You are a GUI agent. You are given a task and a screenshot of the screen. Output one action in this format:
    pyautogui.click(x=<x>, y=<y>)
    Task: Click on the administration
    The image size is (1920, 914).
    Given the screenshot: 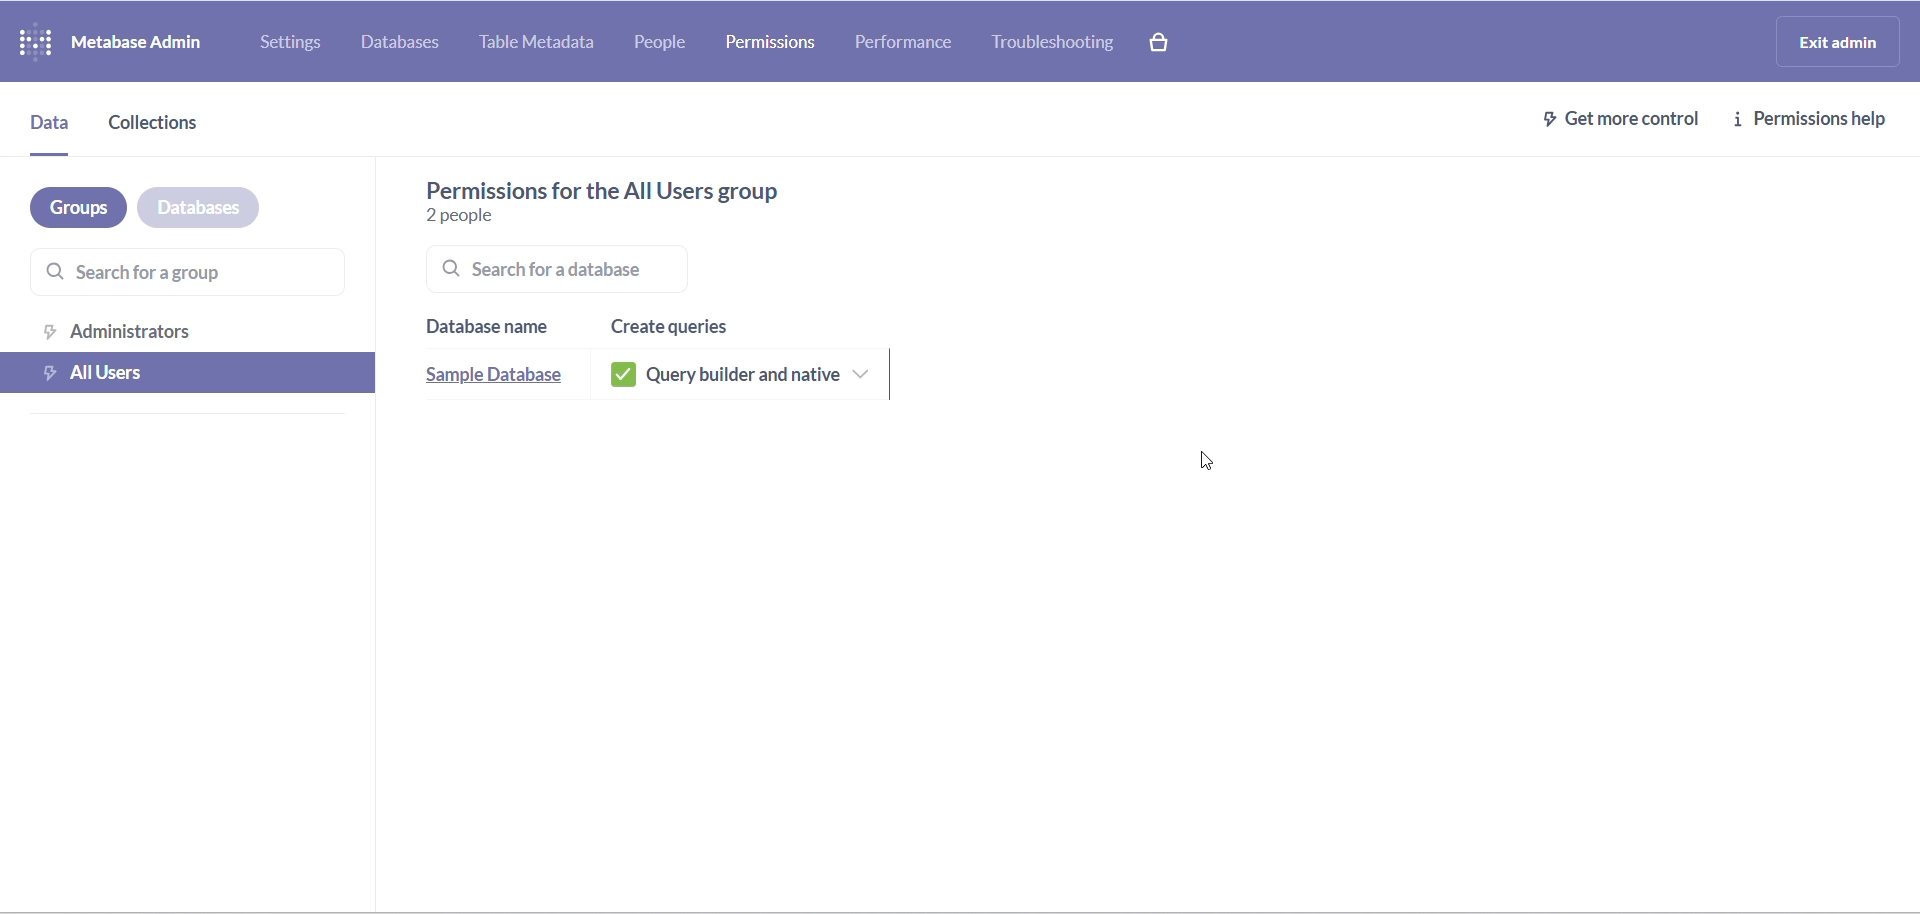 What is the action you would take?
    pyautogui.click(x=192, y=328)
    